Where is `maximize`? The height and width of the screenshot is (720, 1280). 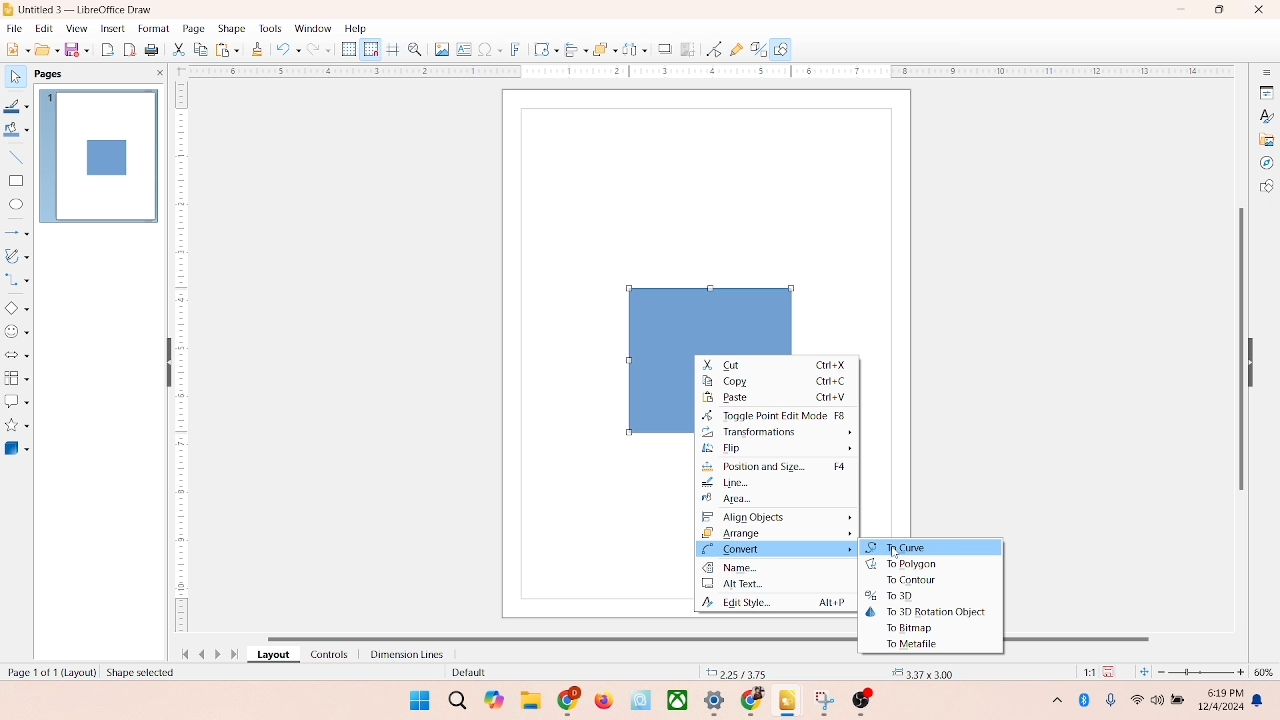
maximize is located at coordinates (1219, 10).